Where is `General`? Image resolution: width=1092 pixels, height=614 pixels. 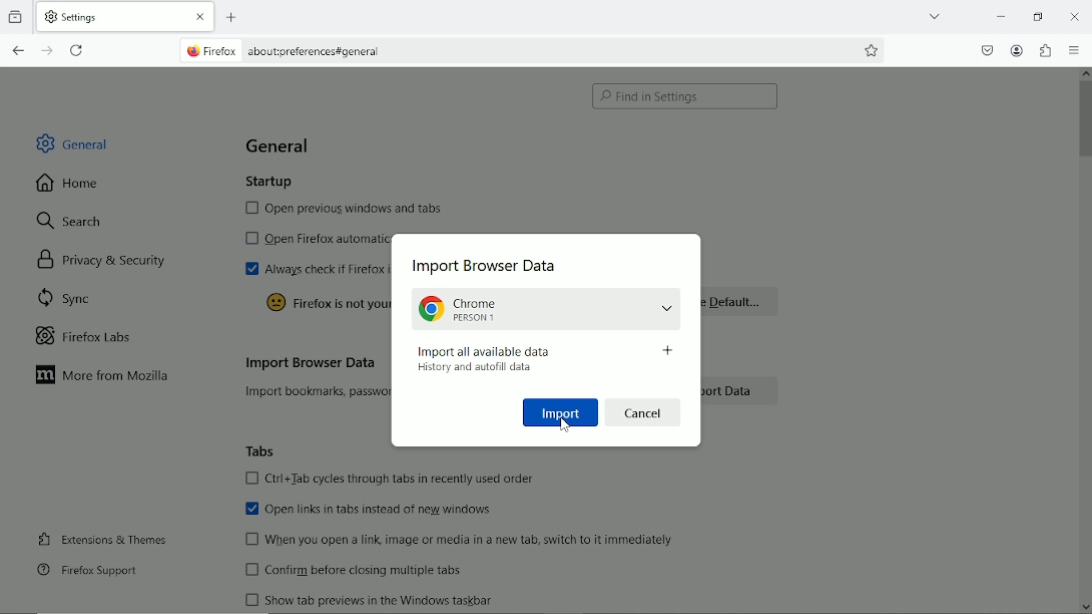
General is located at coordinates (75, 141).